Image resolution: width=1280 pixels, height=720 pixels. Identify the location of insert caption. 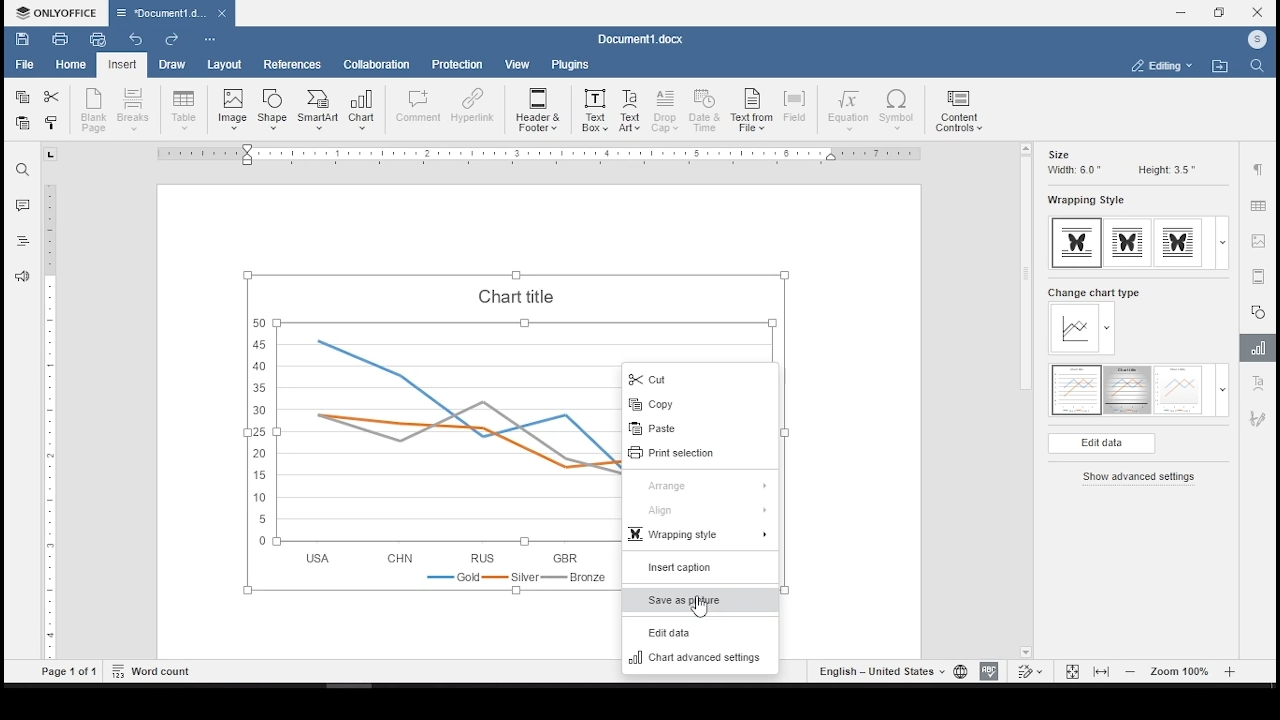
(696, 569).